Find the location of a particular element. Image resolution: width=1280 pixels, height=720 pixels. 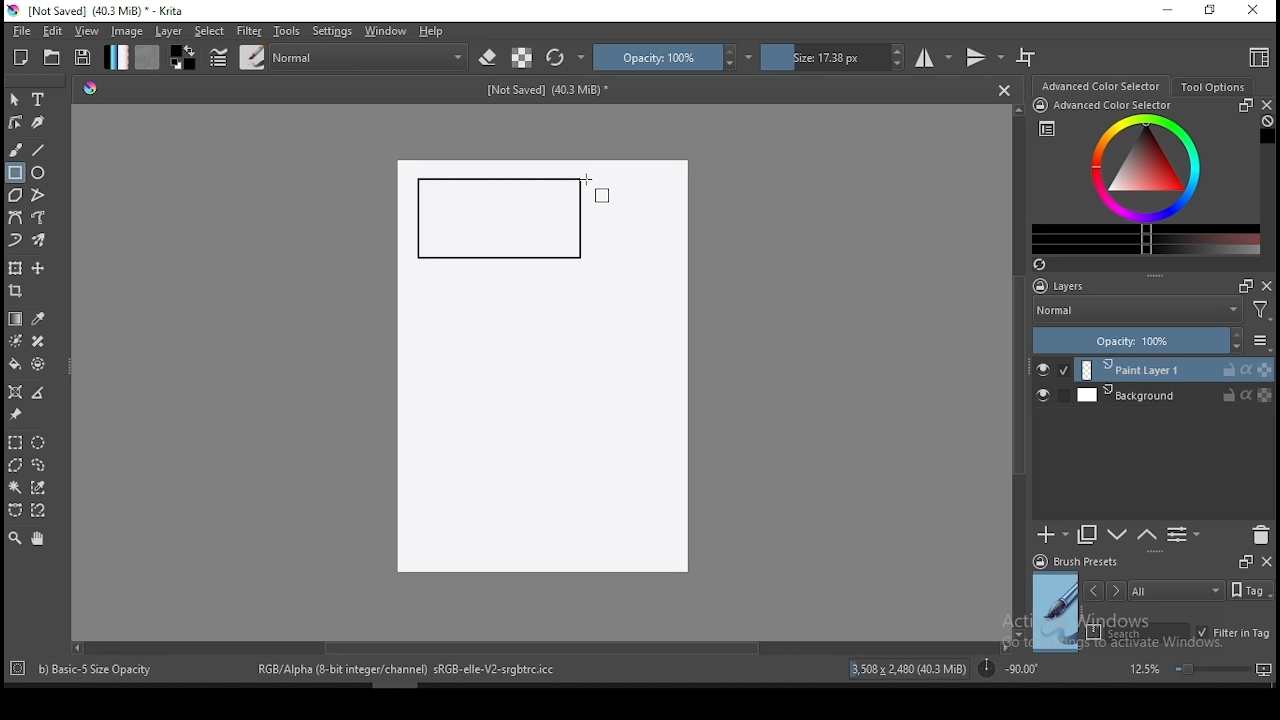

opacity is located at coordinates (1150, 342).